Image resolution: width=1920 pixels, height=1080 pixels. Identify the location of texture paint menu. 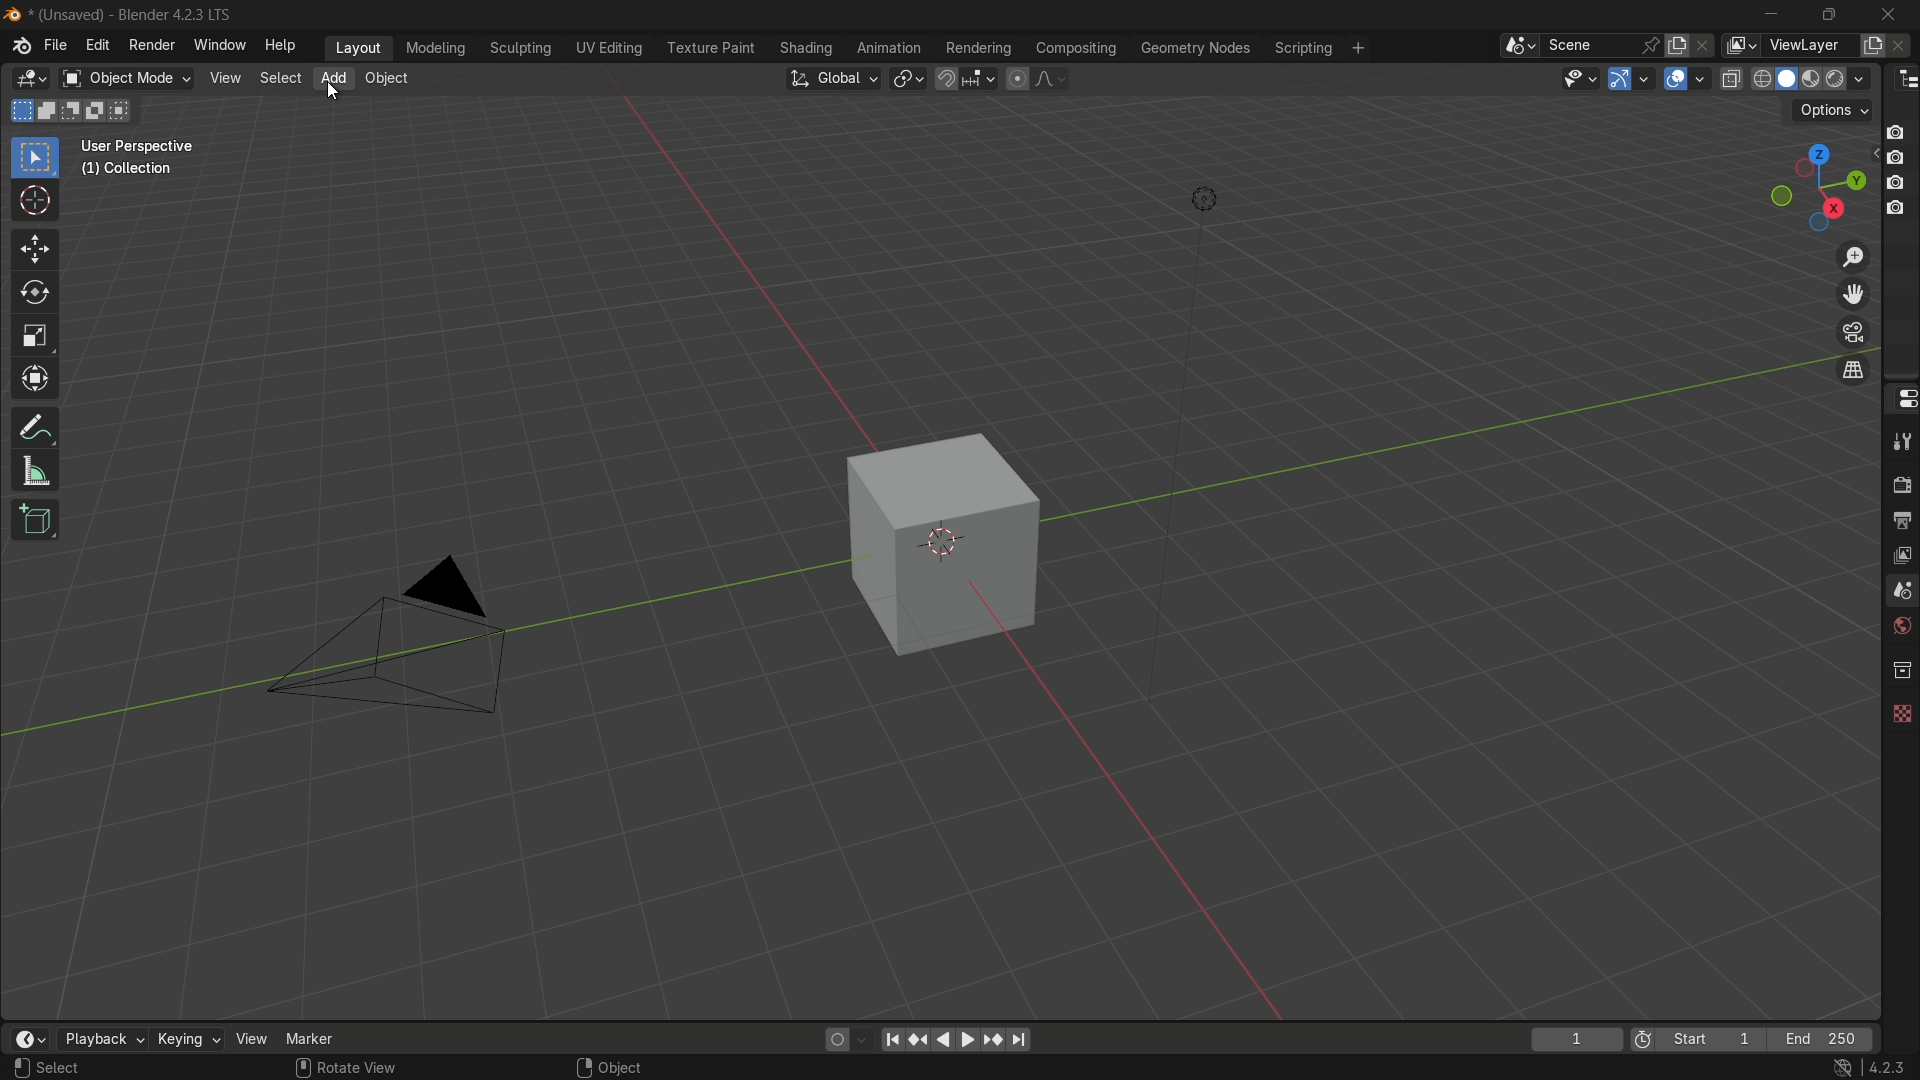
(712, 48).